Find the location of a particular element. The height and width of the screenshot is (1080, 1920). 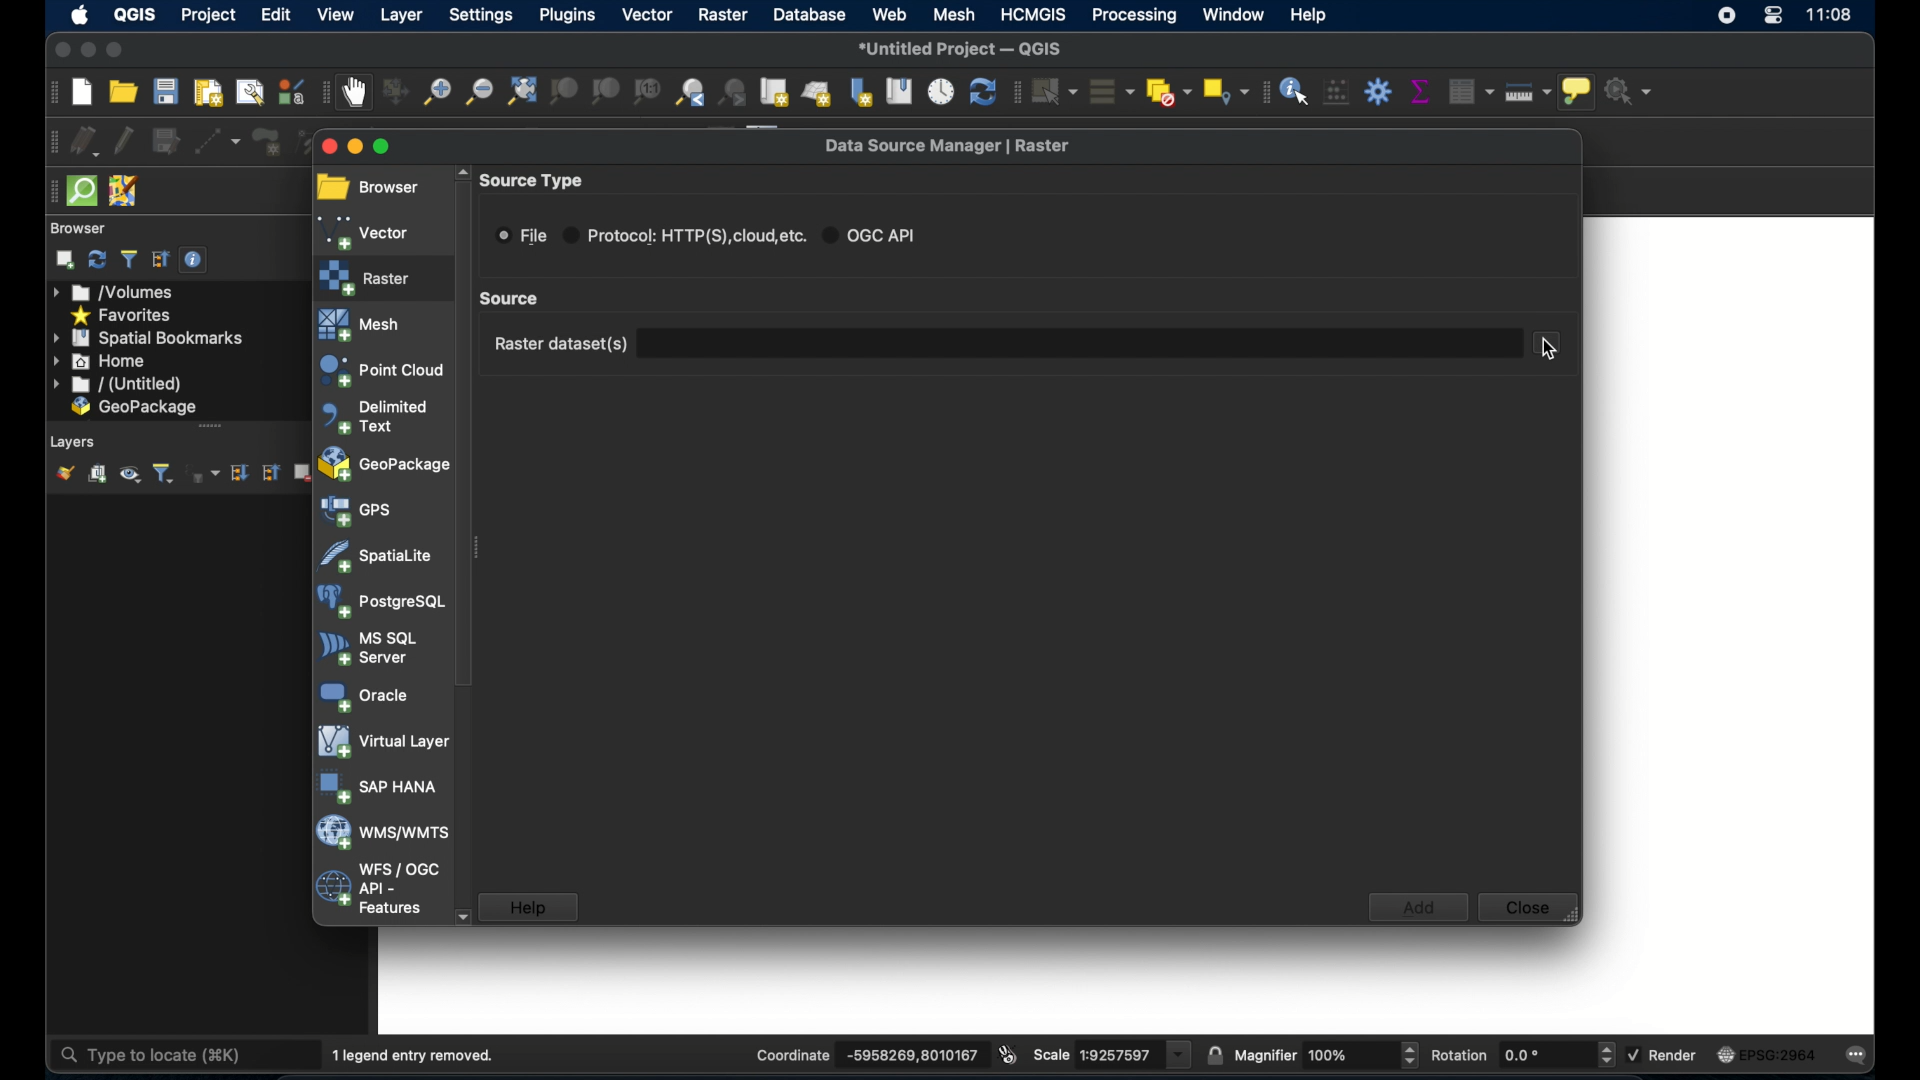

help is located at coordinates (1311, 16).